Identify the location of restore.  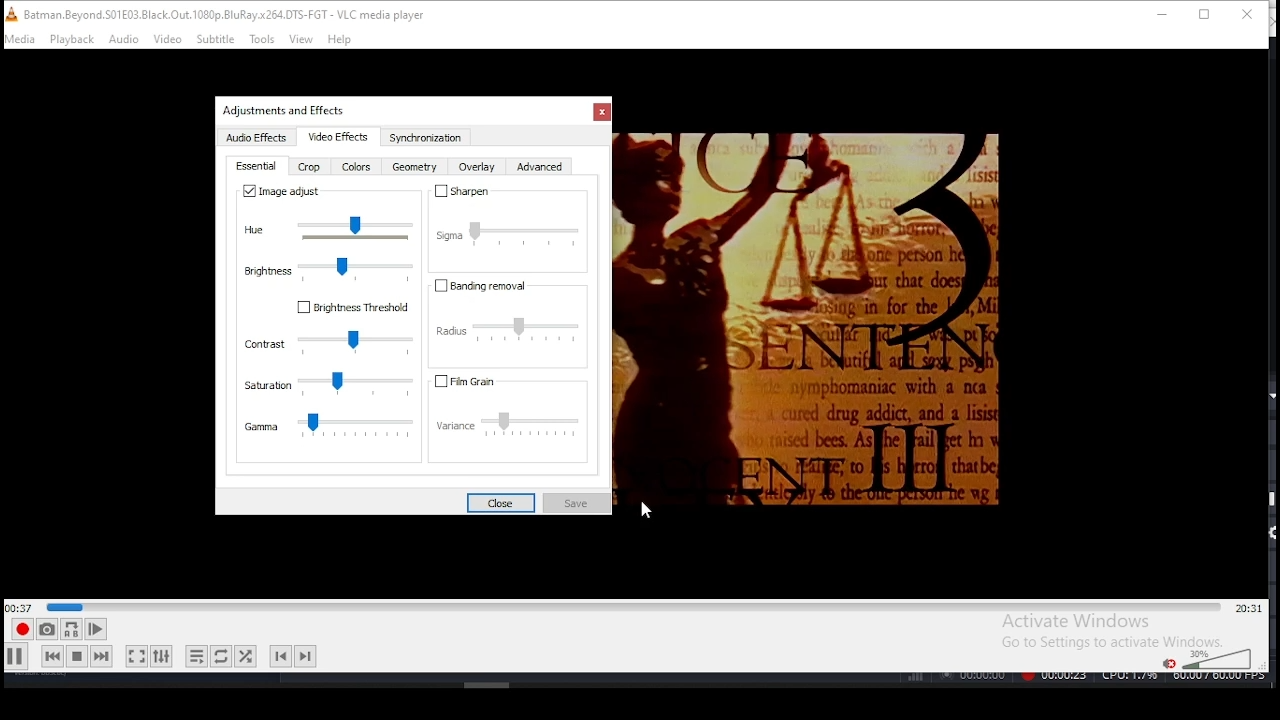
(1204, 16).